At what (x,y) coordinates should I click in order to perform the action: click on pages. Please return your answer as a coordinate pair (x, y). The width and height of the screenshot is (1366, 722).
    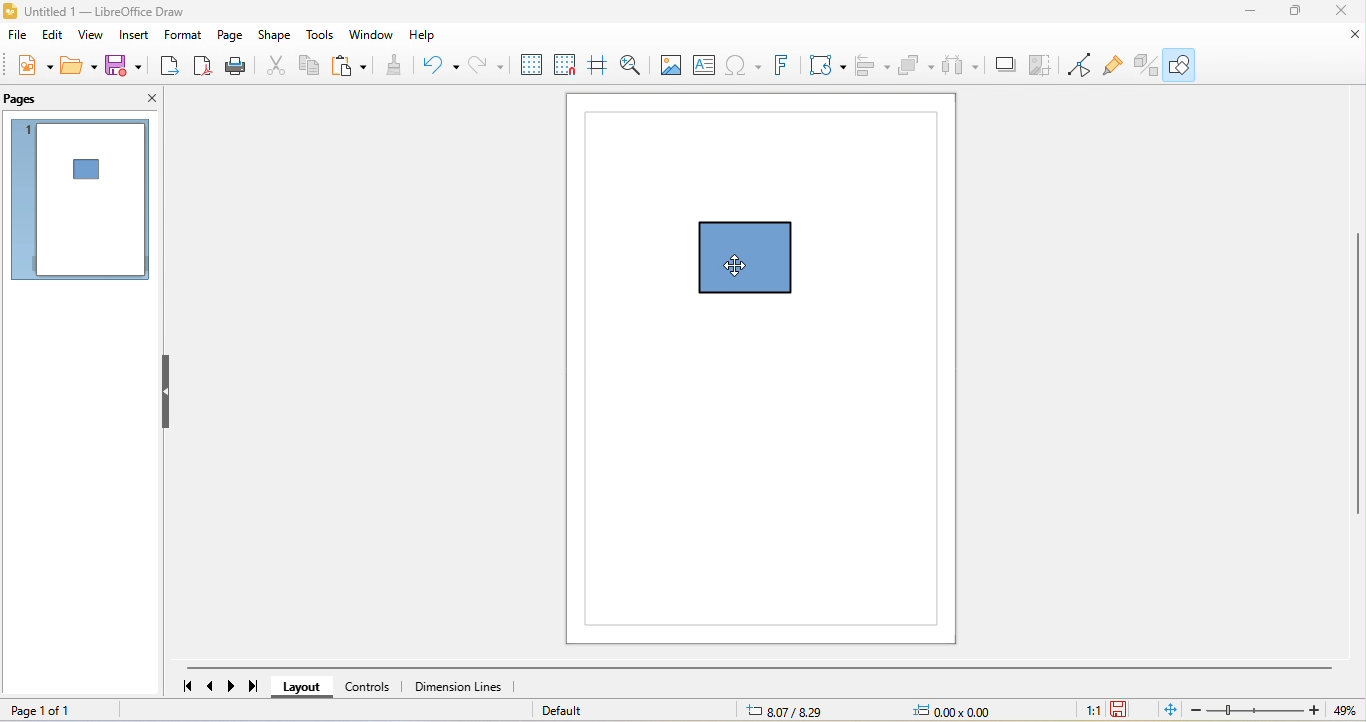
    Looking at the image, I should click on (48, 100).